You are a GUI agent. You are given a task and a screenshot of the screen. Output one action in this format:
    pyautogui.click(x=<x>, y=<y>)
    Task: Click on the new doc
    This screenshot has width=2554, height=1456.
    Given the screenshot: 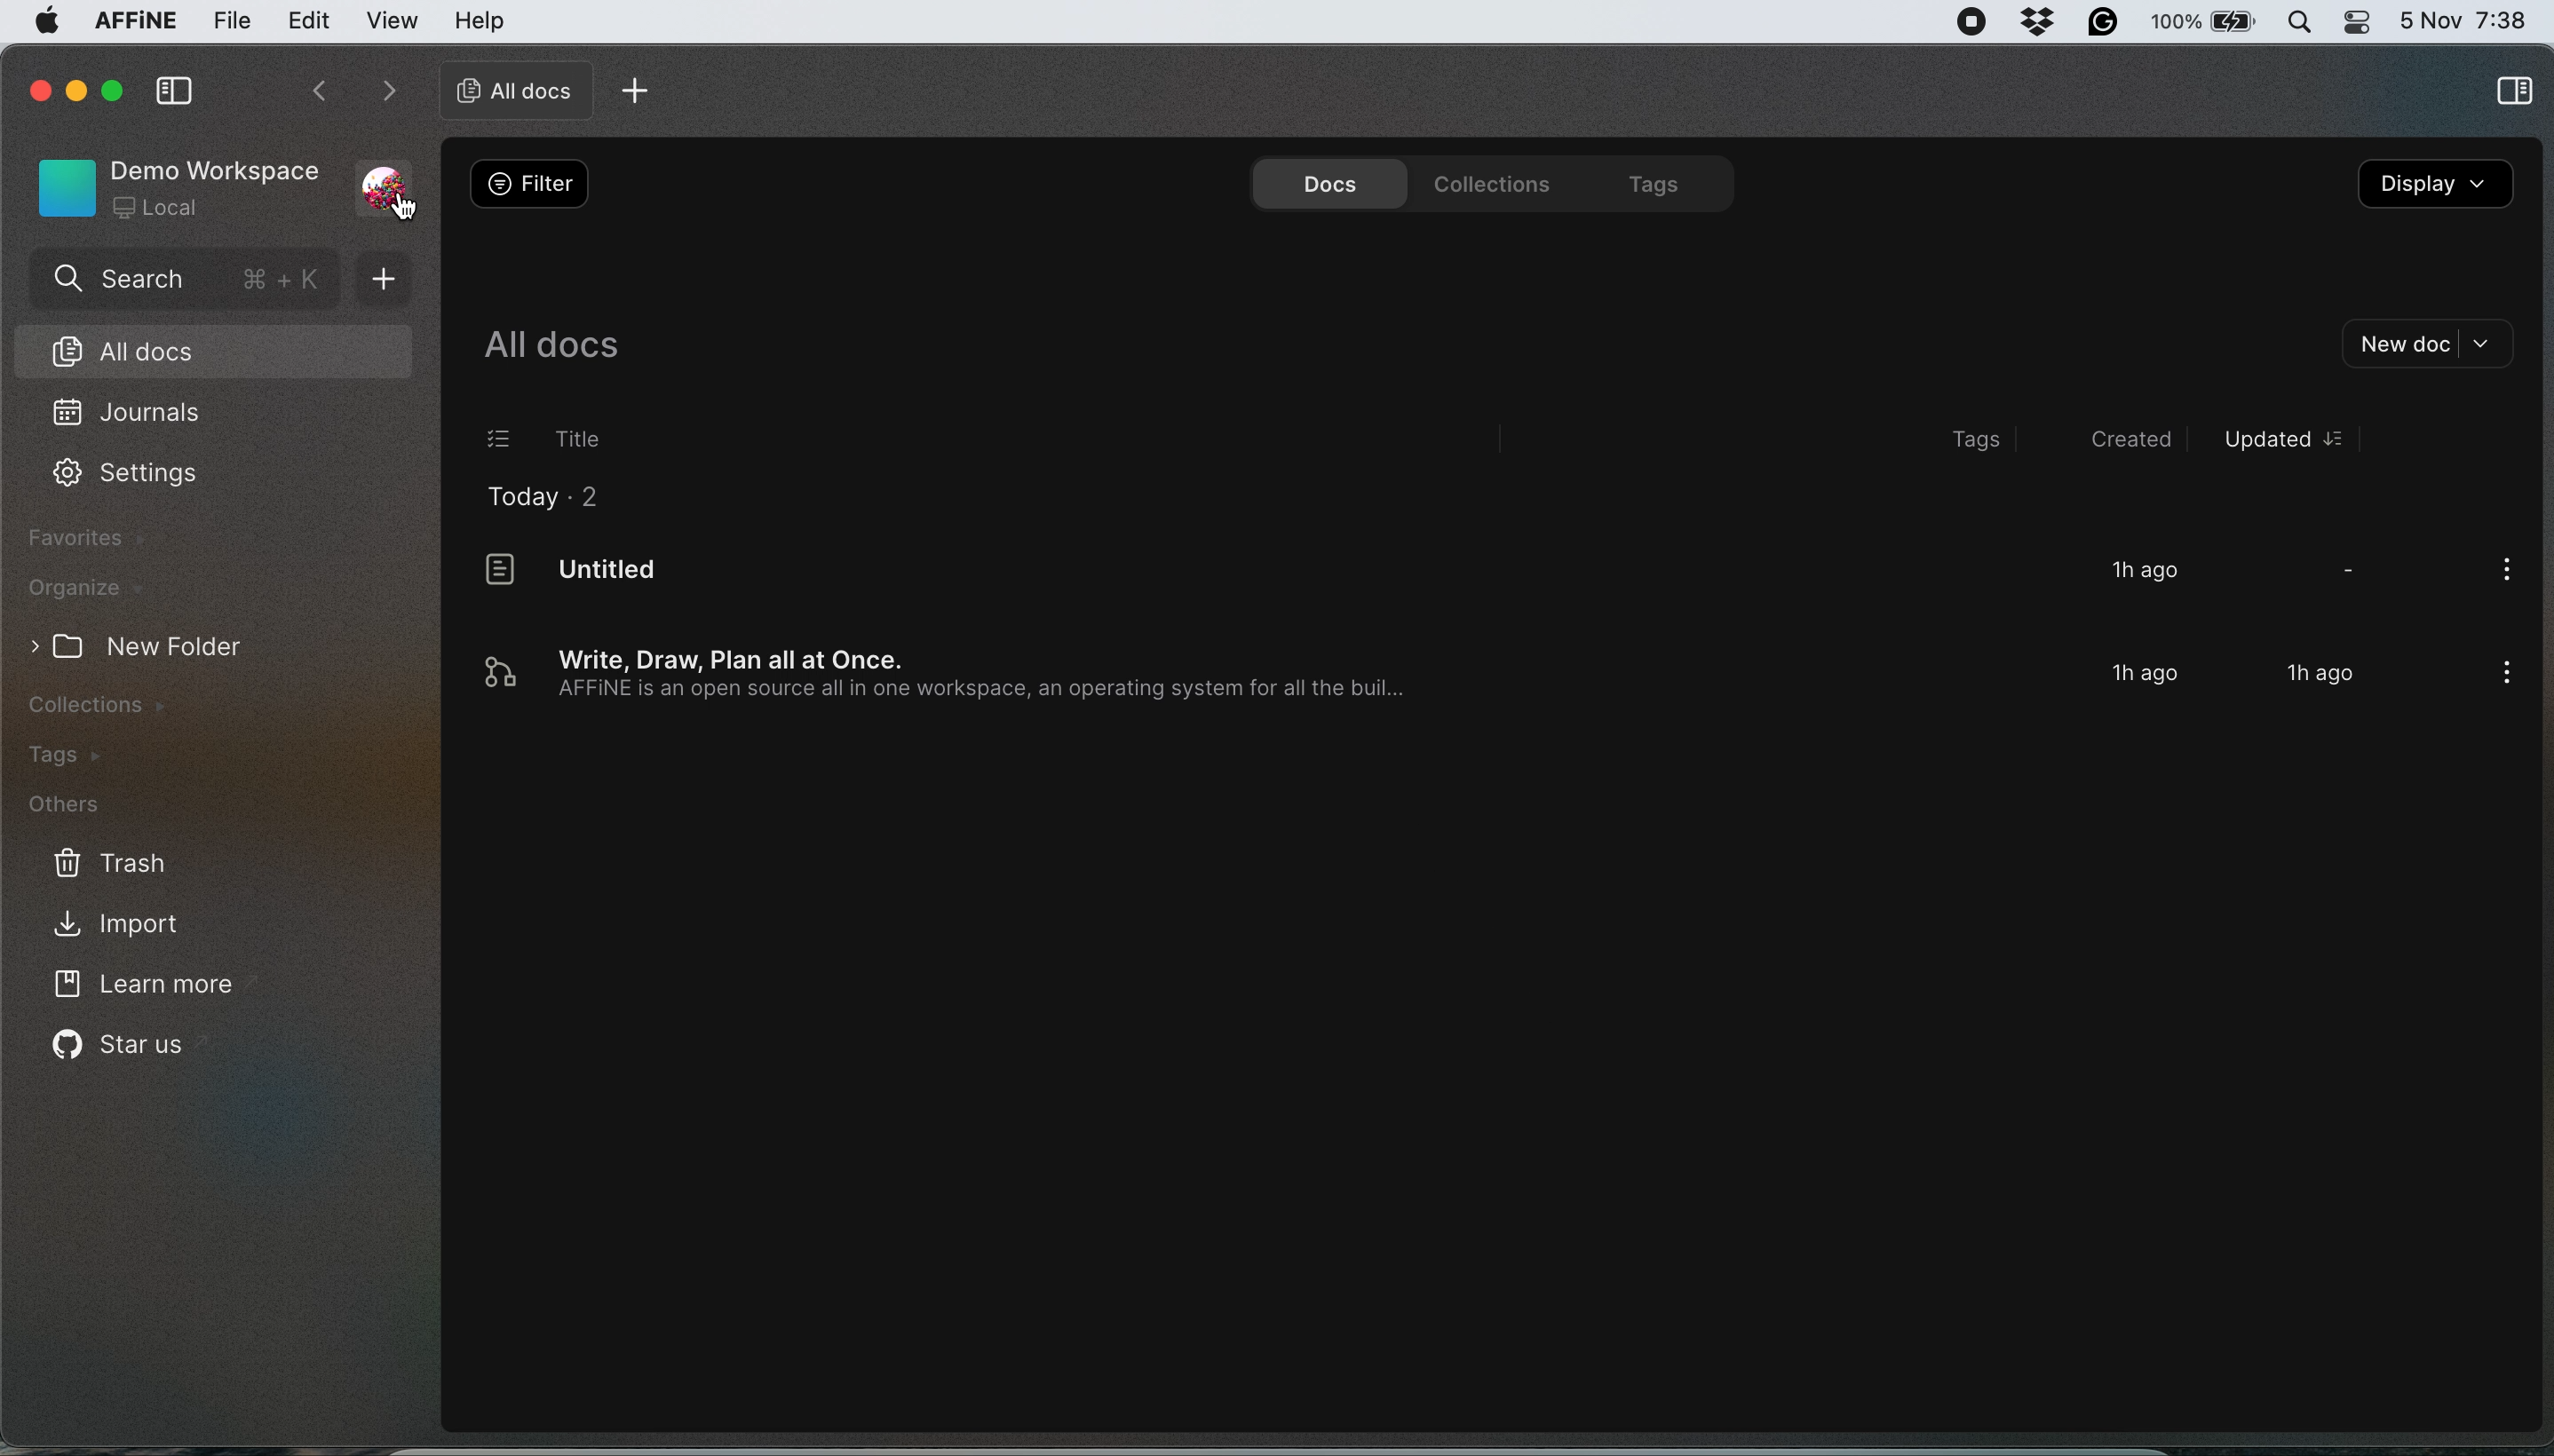 What is the action you would take?
    pyautogui.click(x=2432, y=344)
    